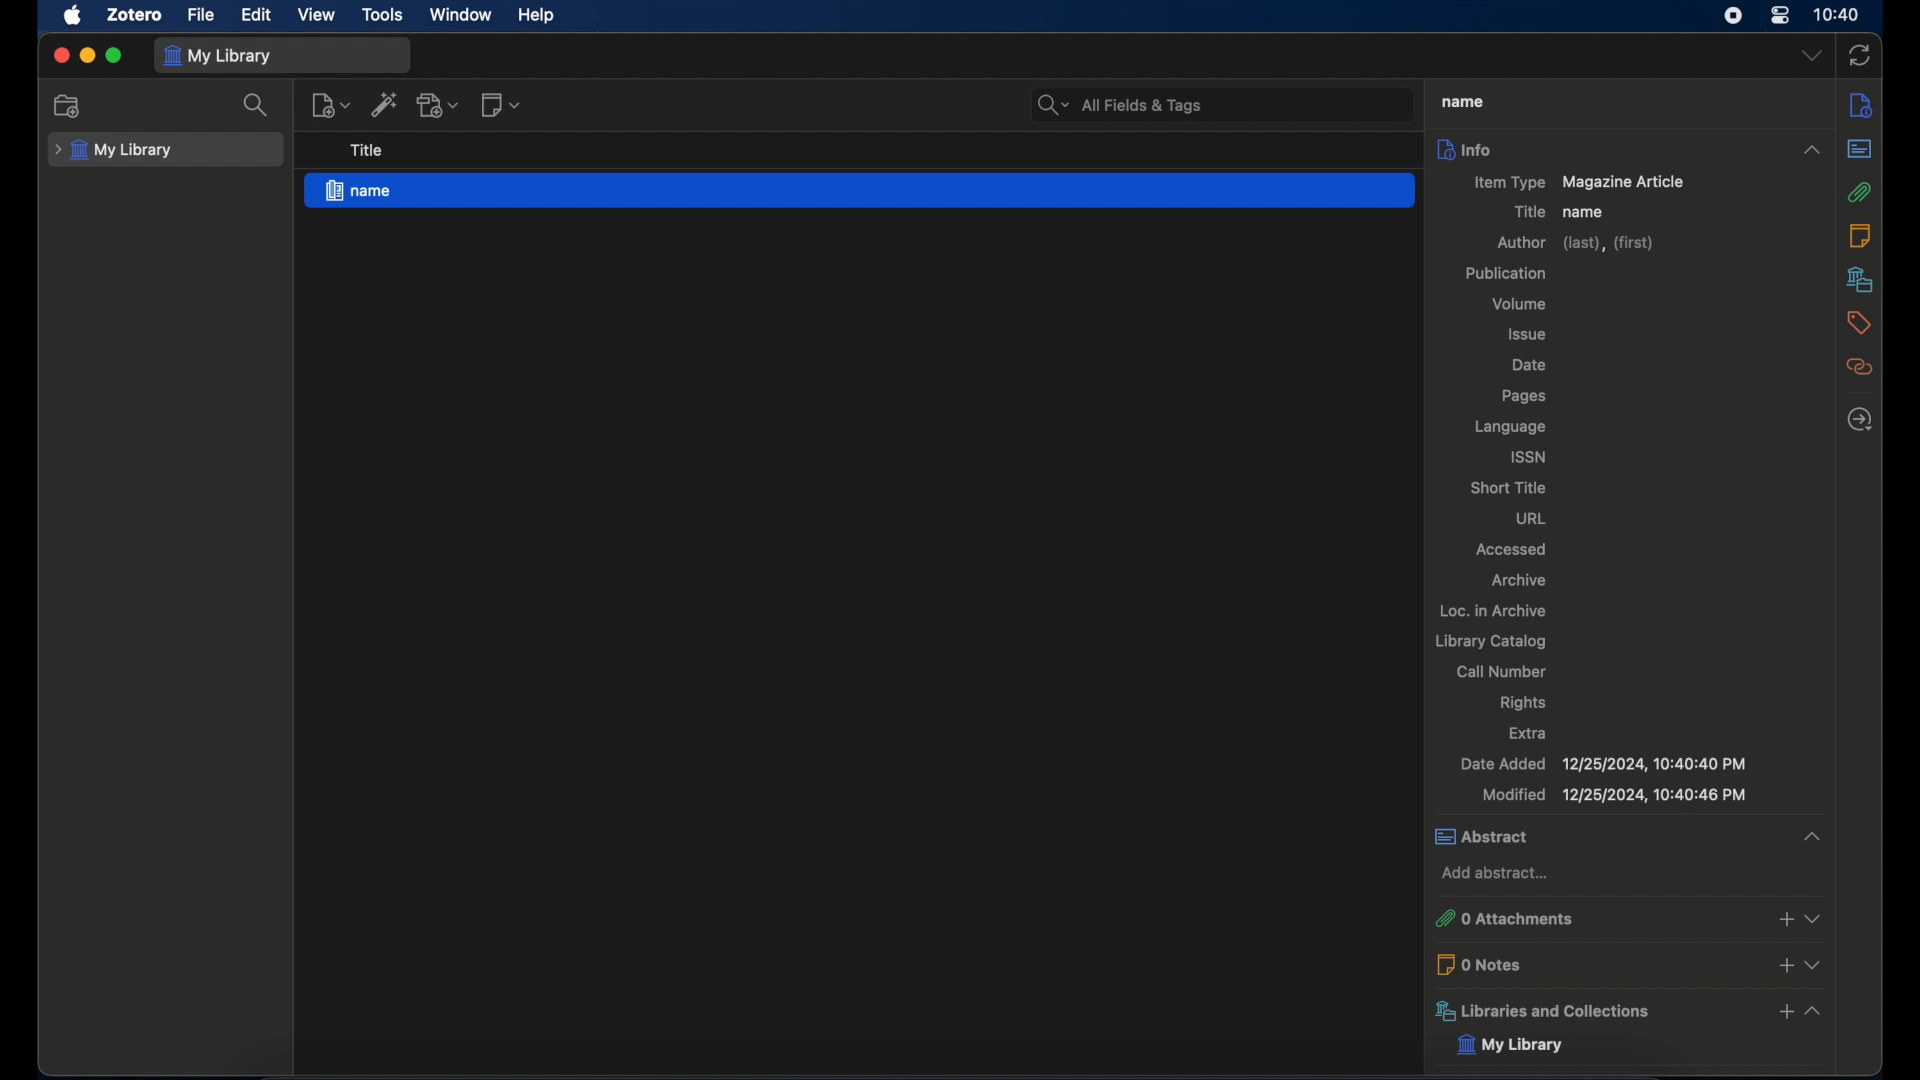  Describe the element at coordinates (1513, 549) in the screenshot. I see `accessed` at that location.